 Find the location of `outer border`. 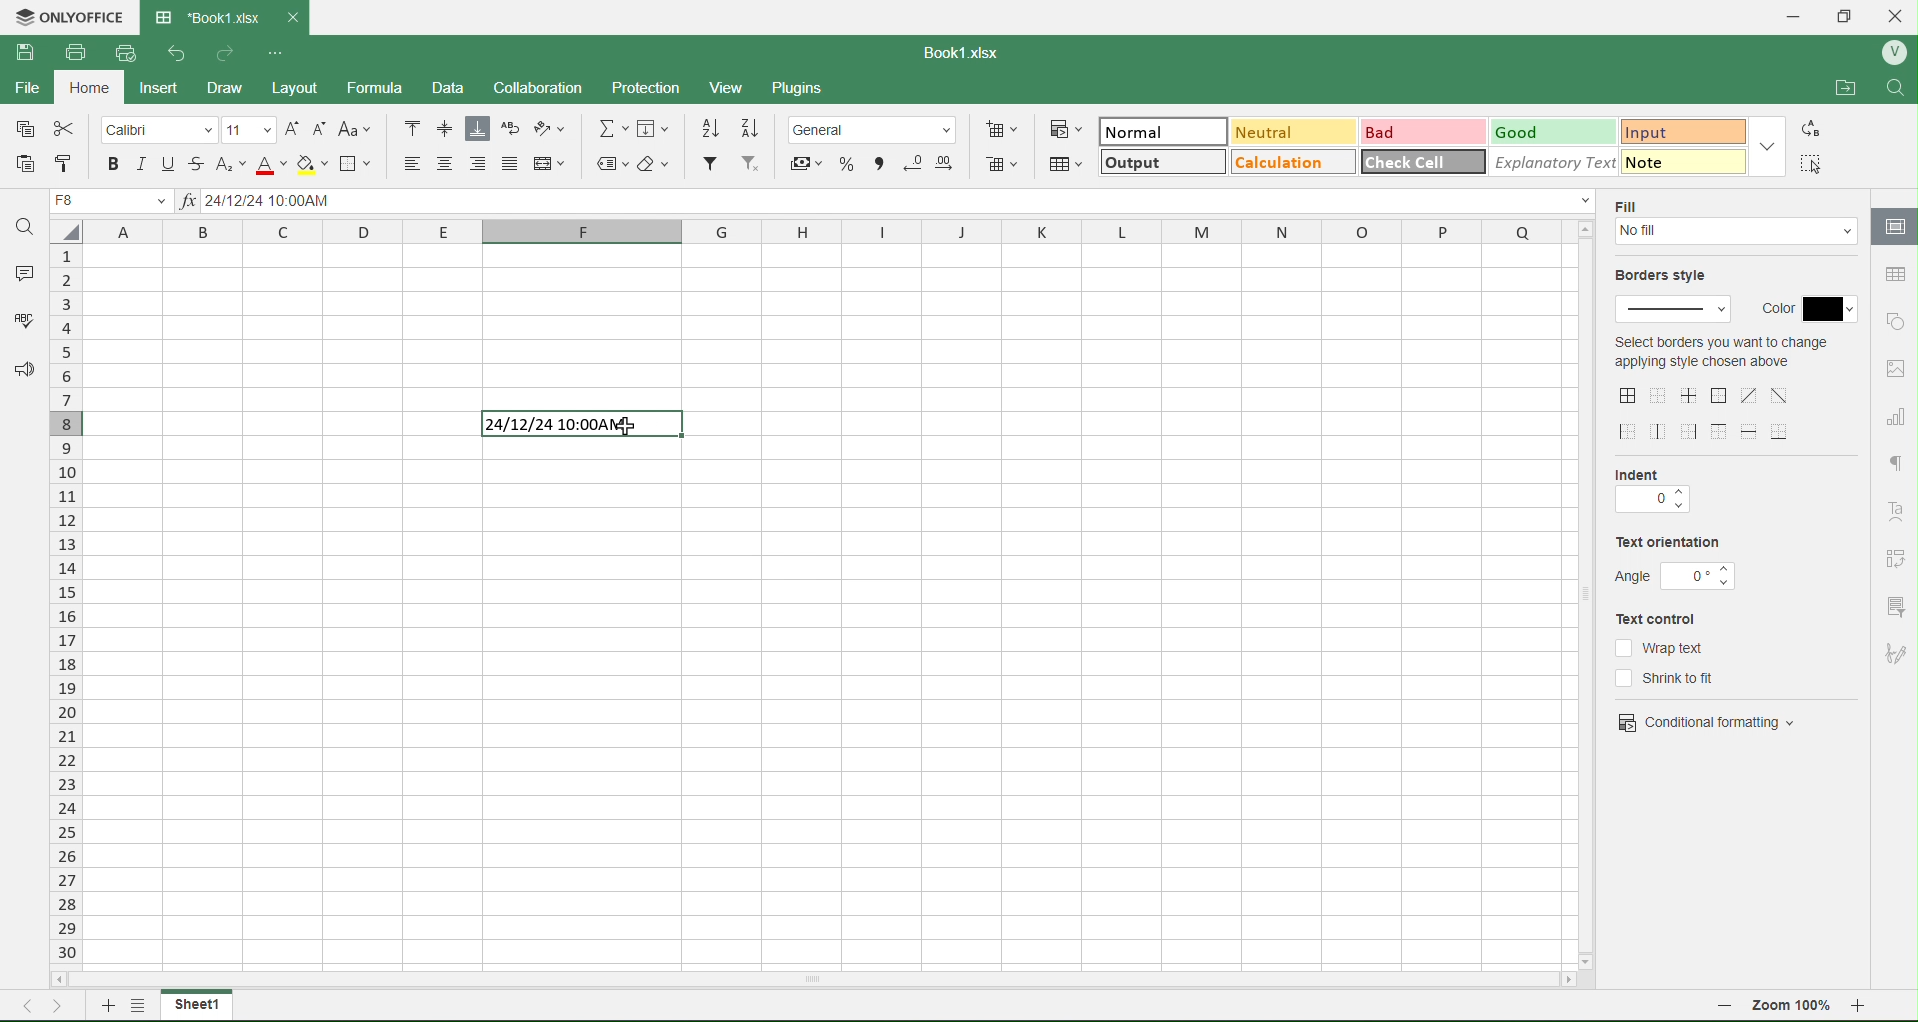

outer border is located at coordinates (1721, 397).